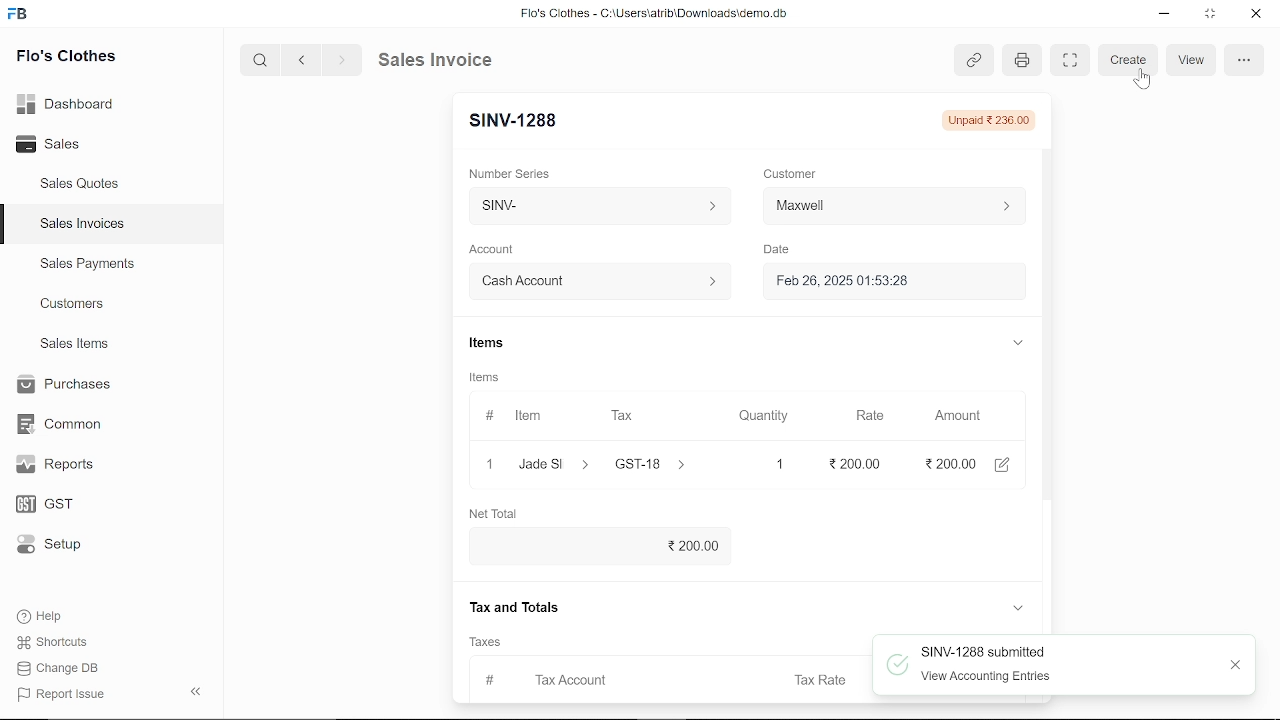 This screenshot has width=1280, height=720. I want to click on Flo's Clothes, so click(66, 58).